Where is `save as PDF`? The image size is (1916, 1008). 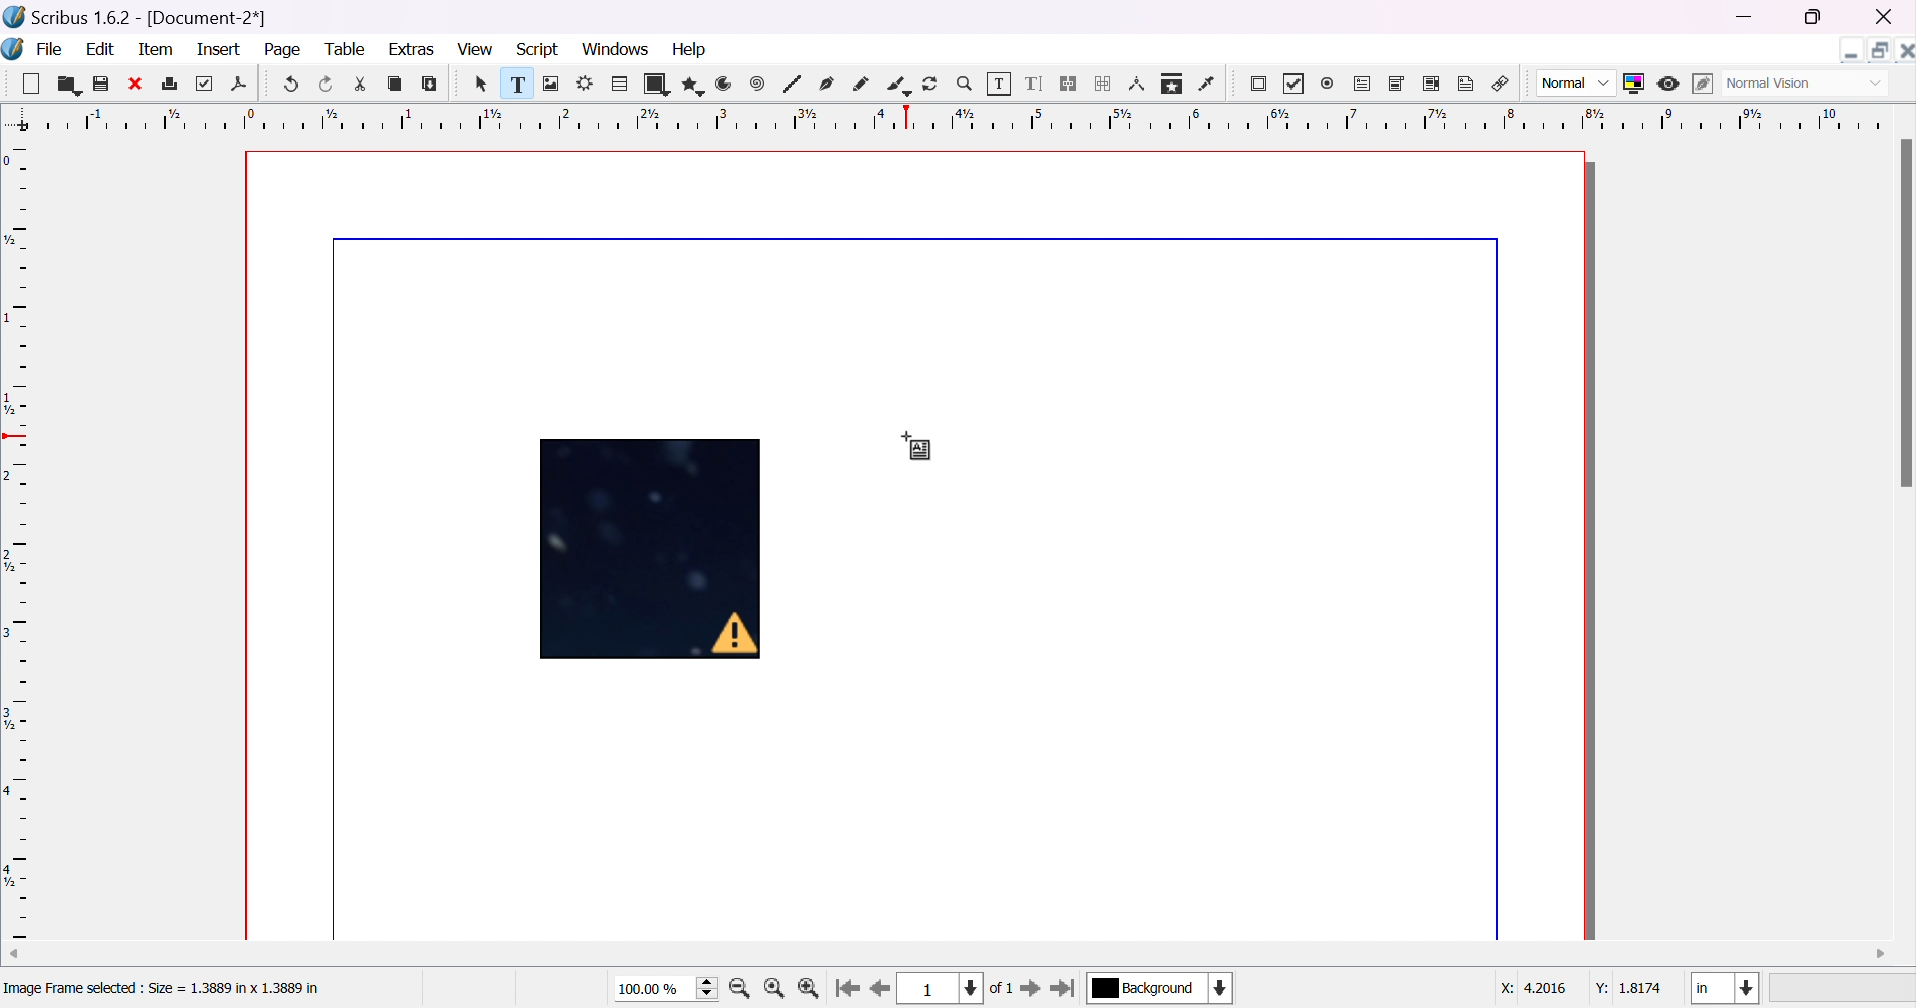
save as PDF is located at coordinates (238, 86).